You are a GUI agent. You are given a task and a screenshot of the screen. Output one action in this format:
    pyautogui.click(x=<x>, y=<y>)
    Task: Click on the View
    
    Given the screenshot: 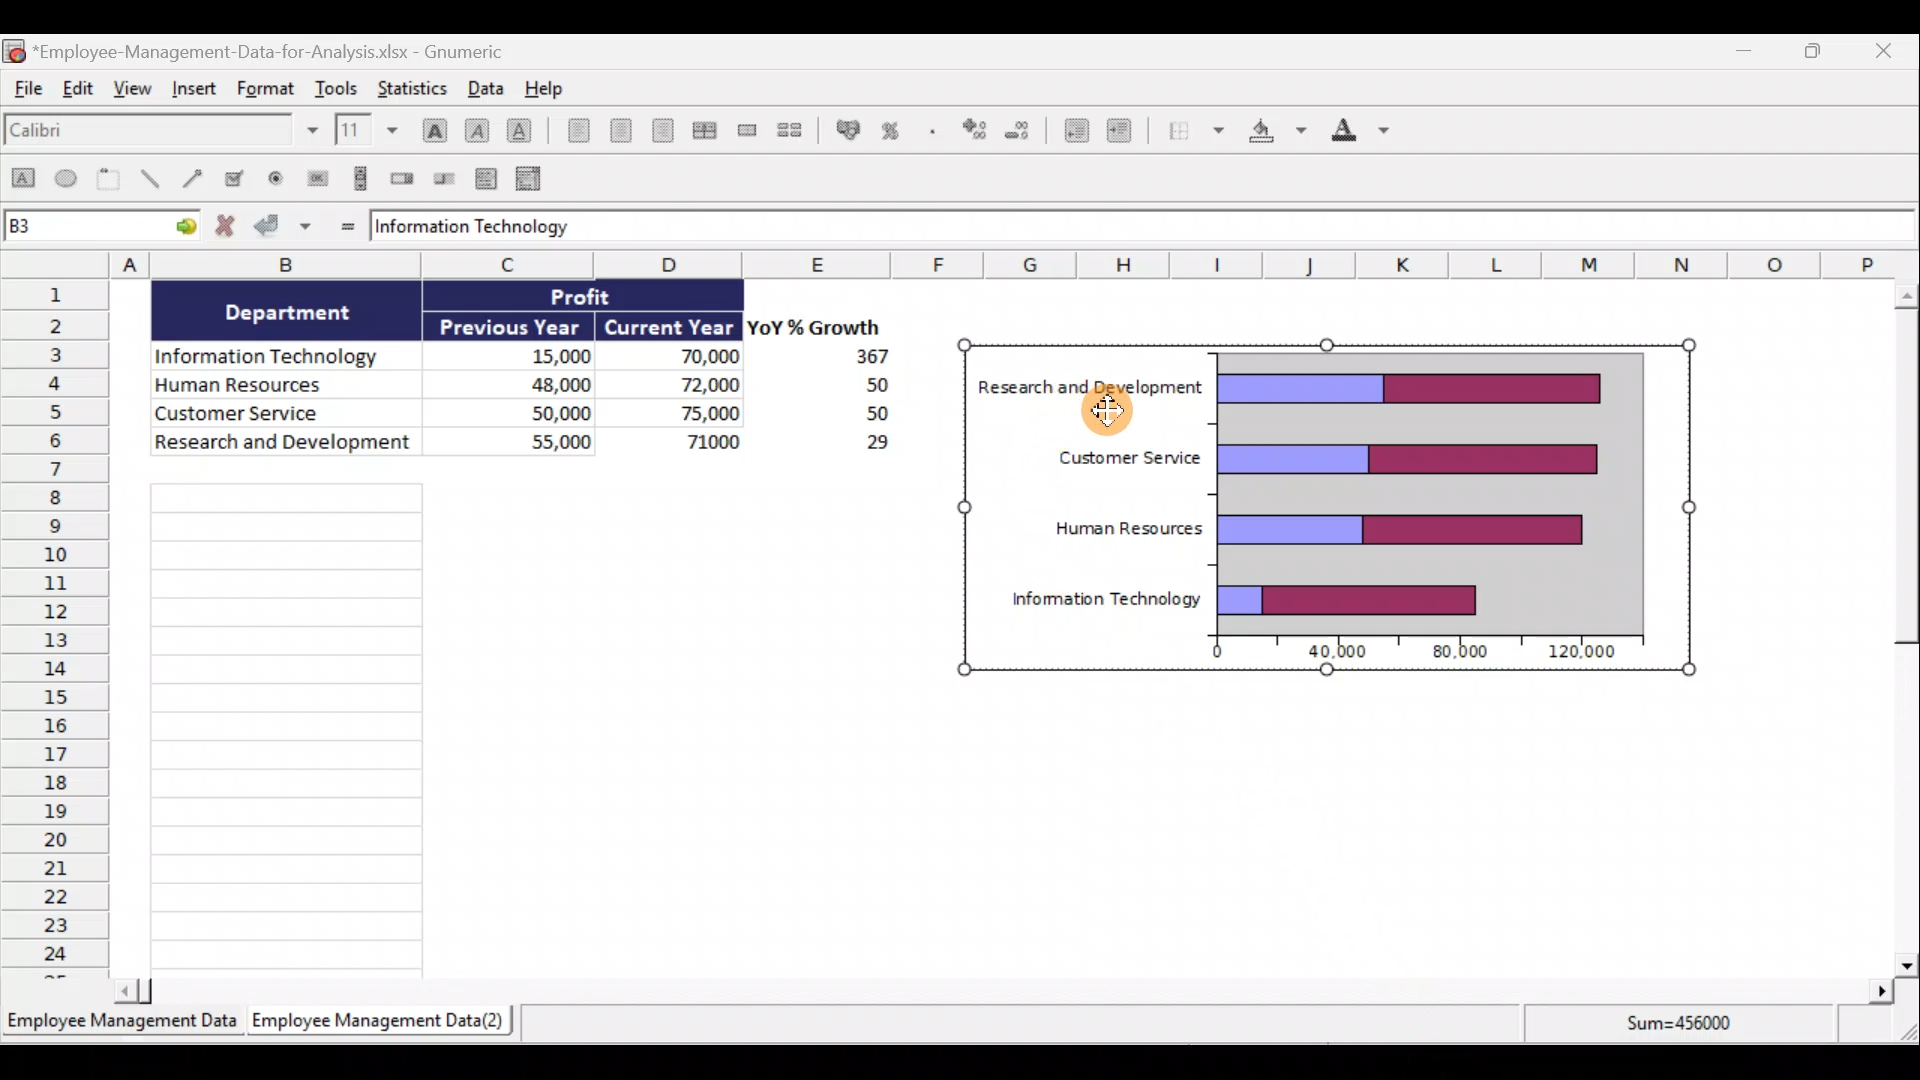 What is the action you would take?
    pyautogui.click(x=135, y=96)
    